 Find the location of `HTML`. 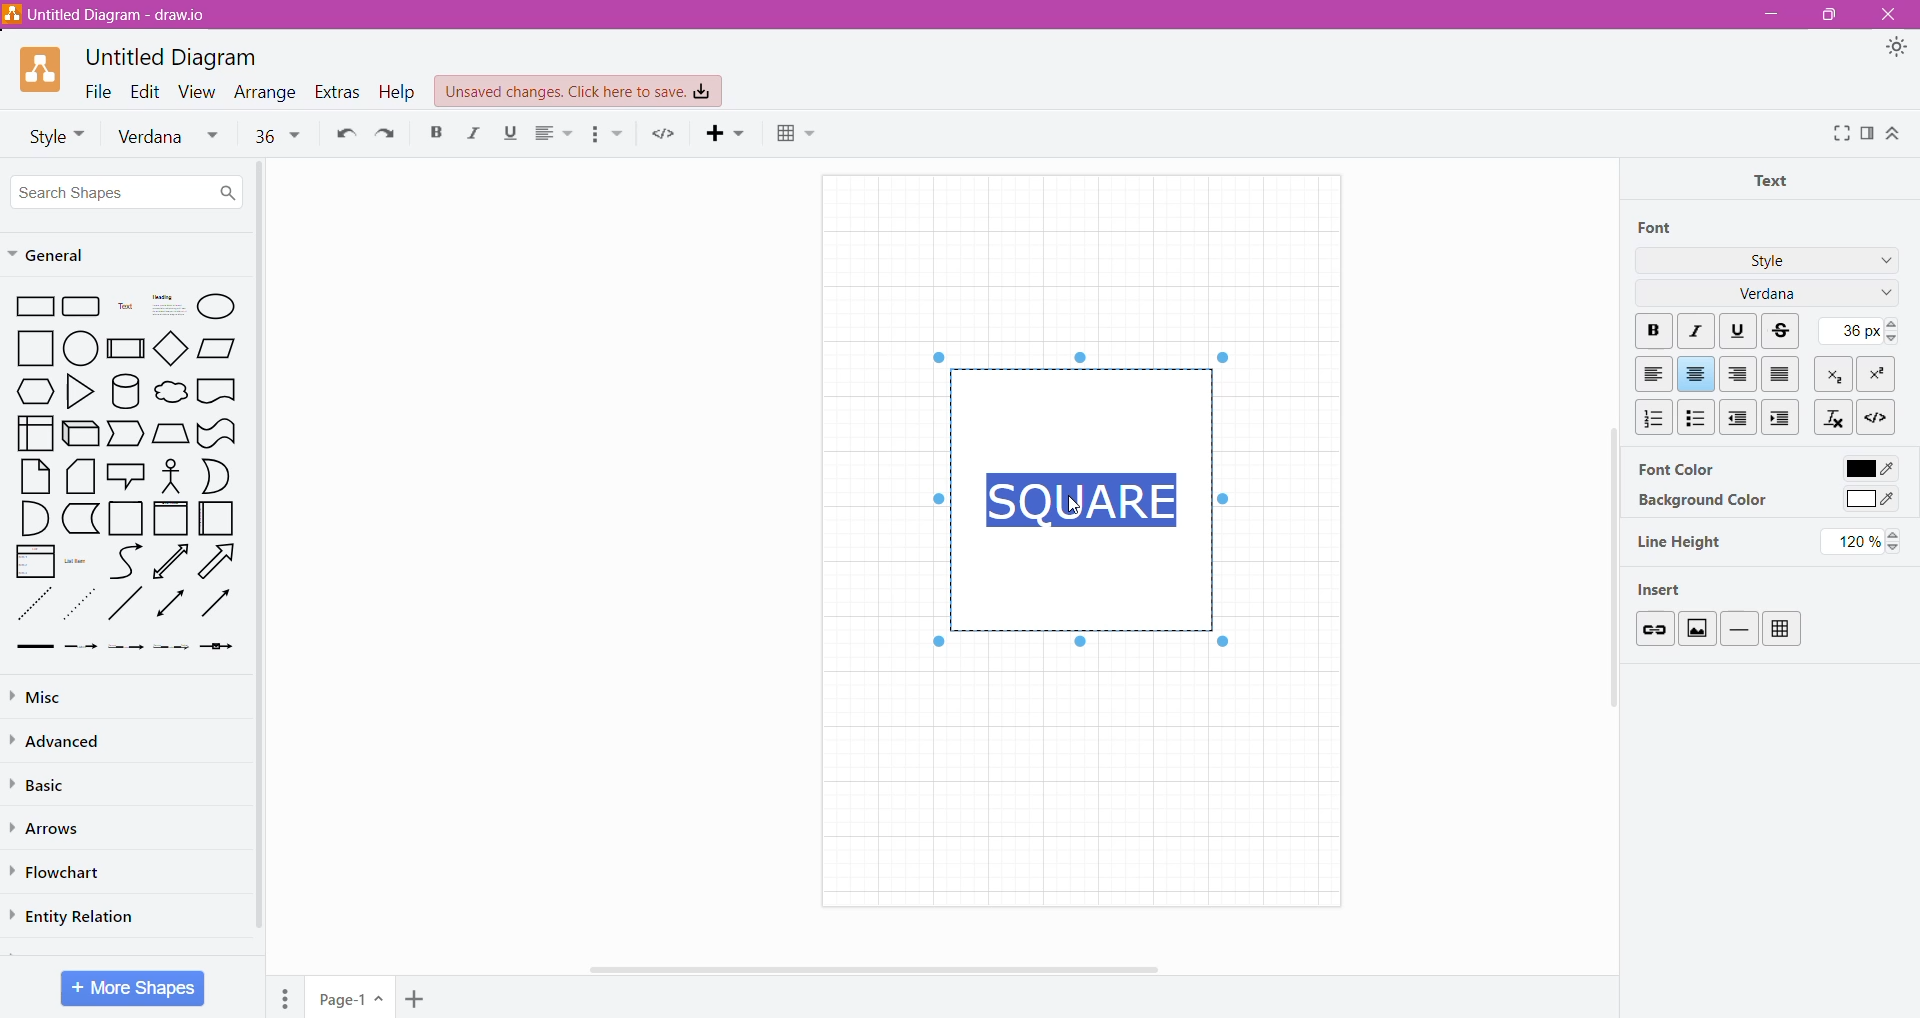

HTML is located at coordinates (664, 133).